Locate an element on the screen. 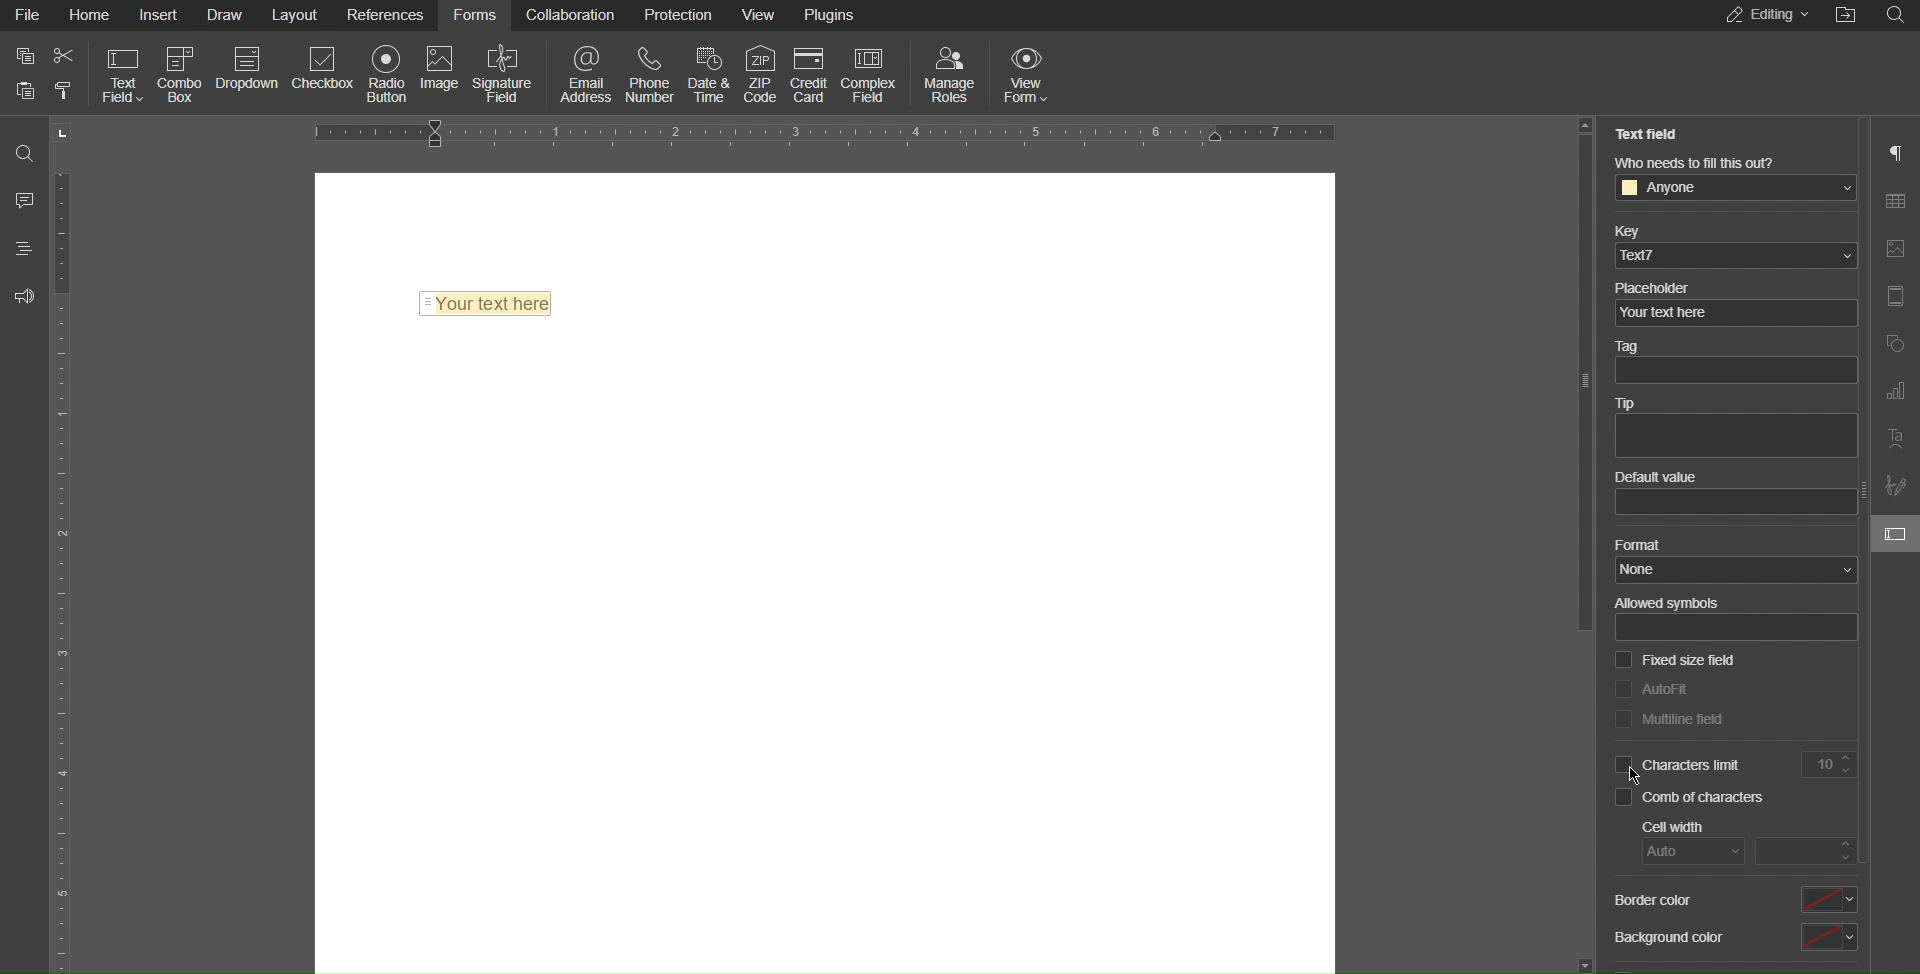 The image size is (1920, 974). Collaboration is located at coordinates (571, 17).